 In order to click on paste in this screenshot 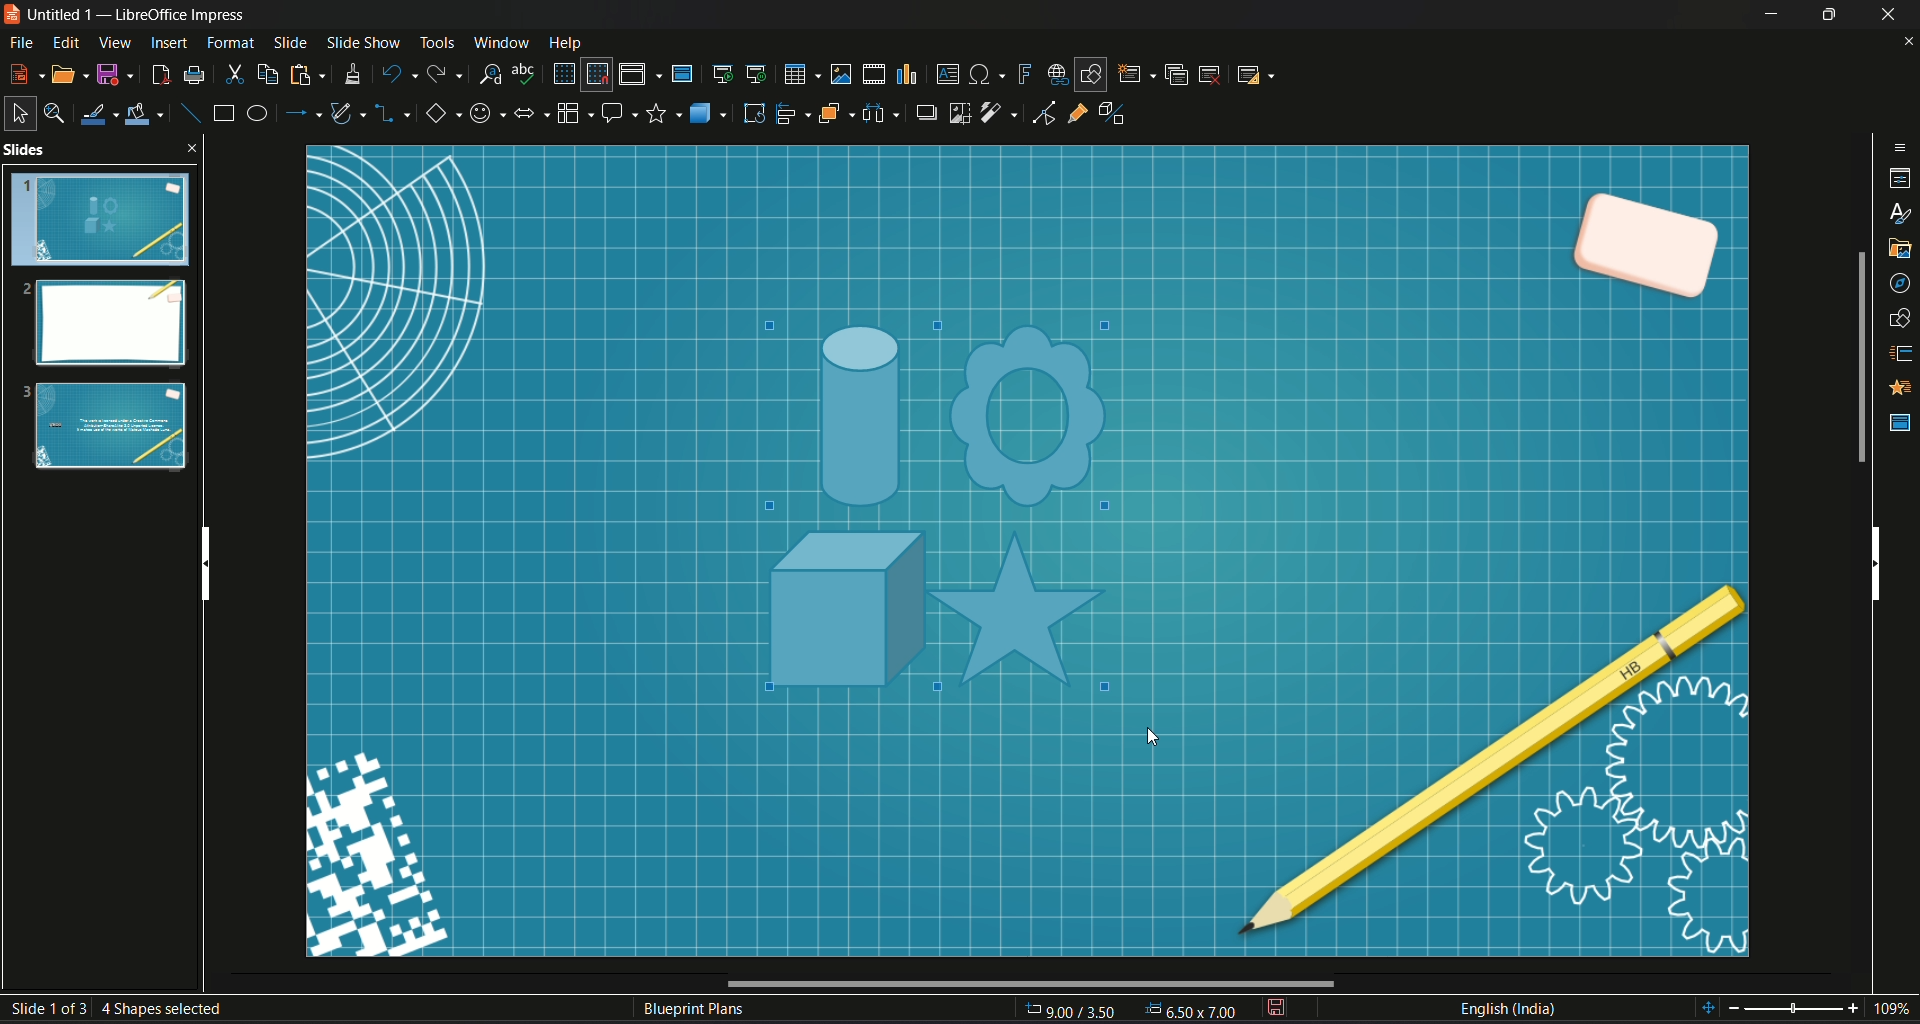, I will do `click(304, 75)`.